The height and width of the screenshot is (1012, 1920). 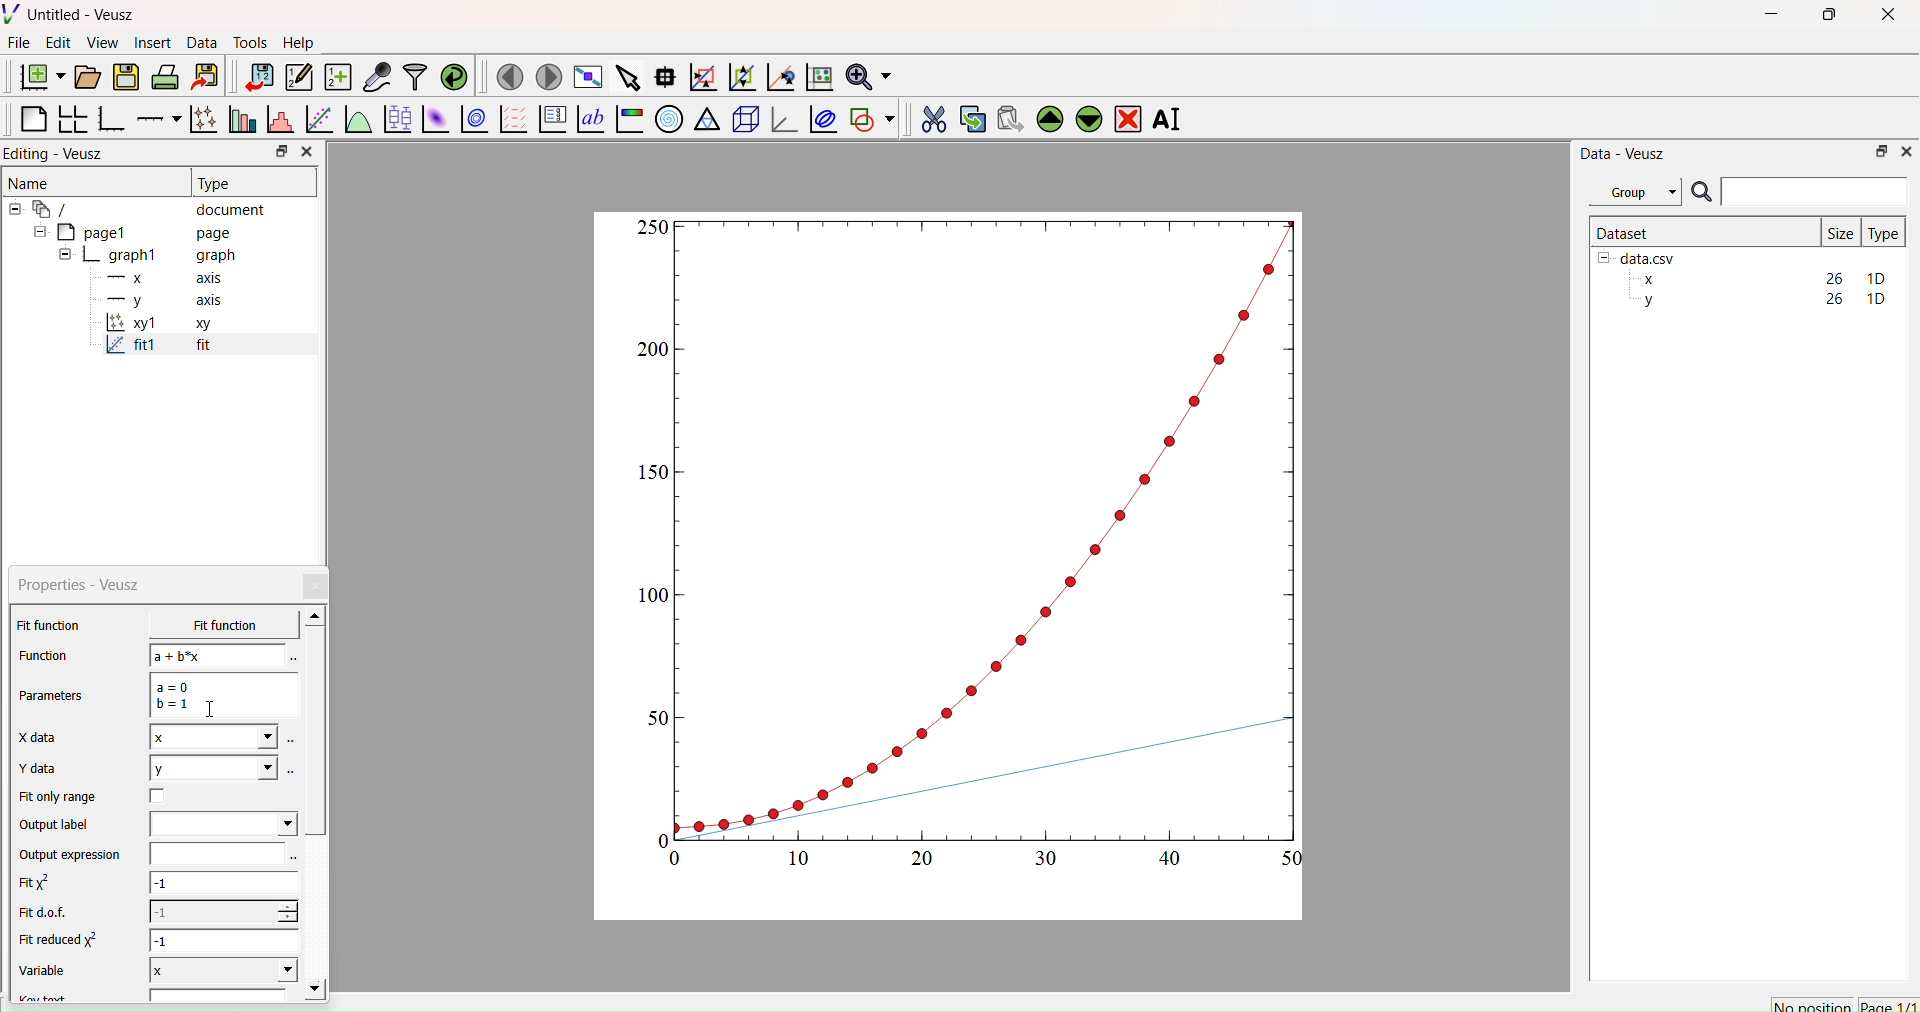 I want to click on 3d Graph, so click(x=780, y=118).